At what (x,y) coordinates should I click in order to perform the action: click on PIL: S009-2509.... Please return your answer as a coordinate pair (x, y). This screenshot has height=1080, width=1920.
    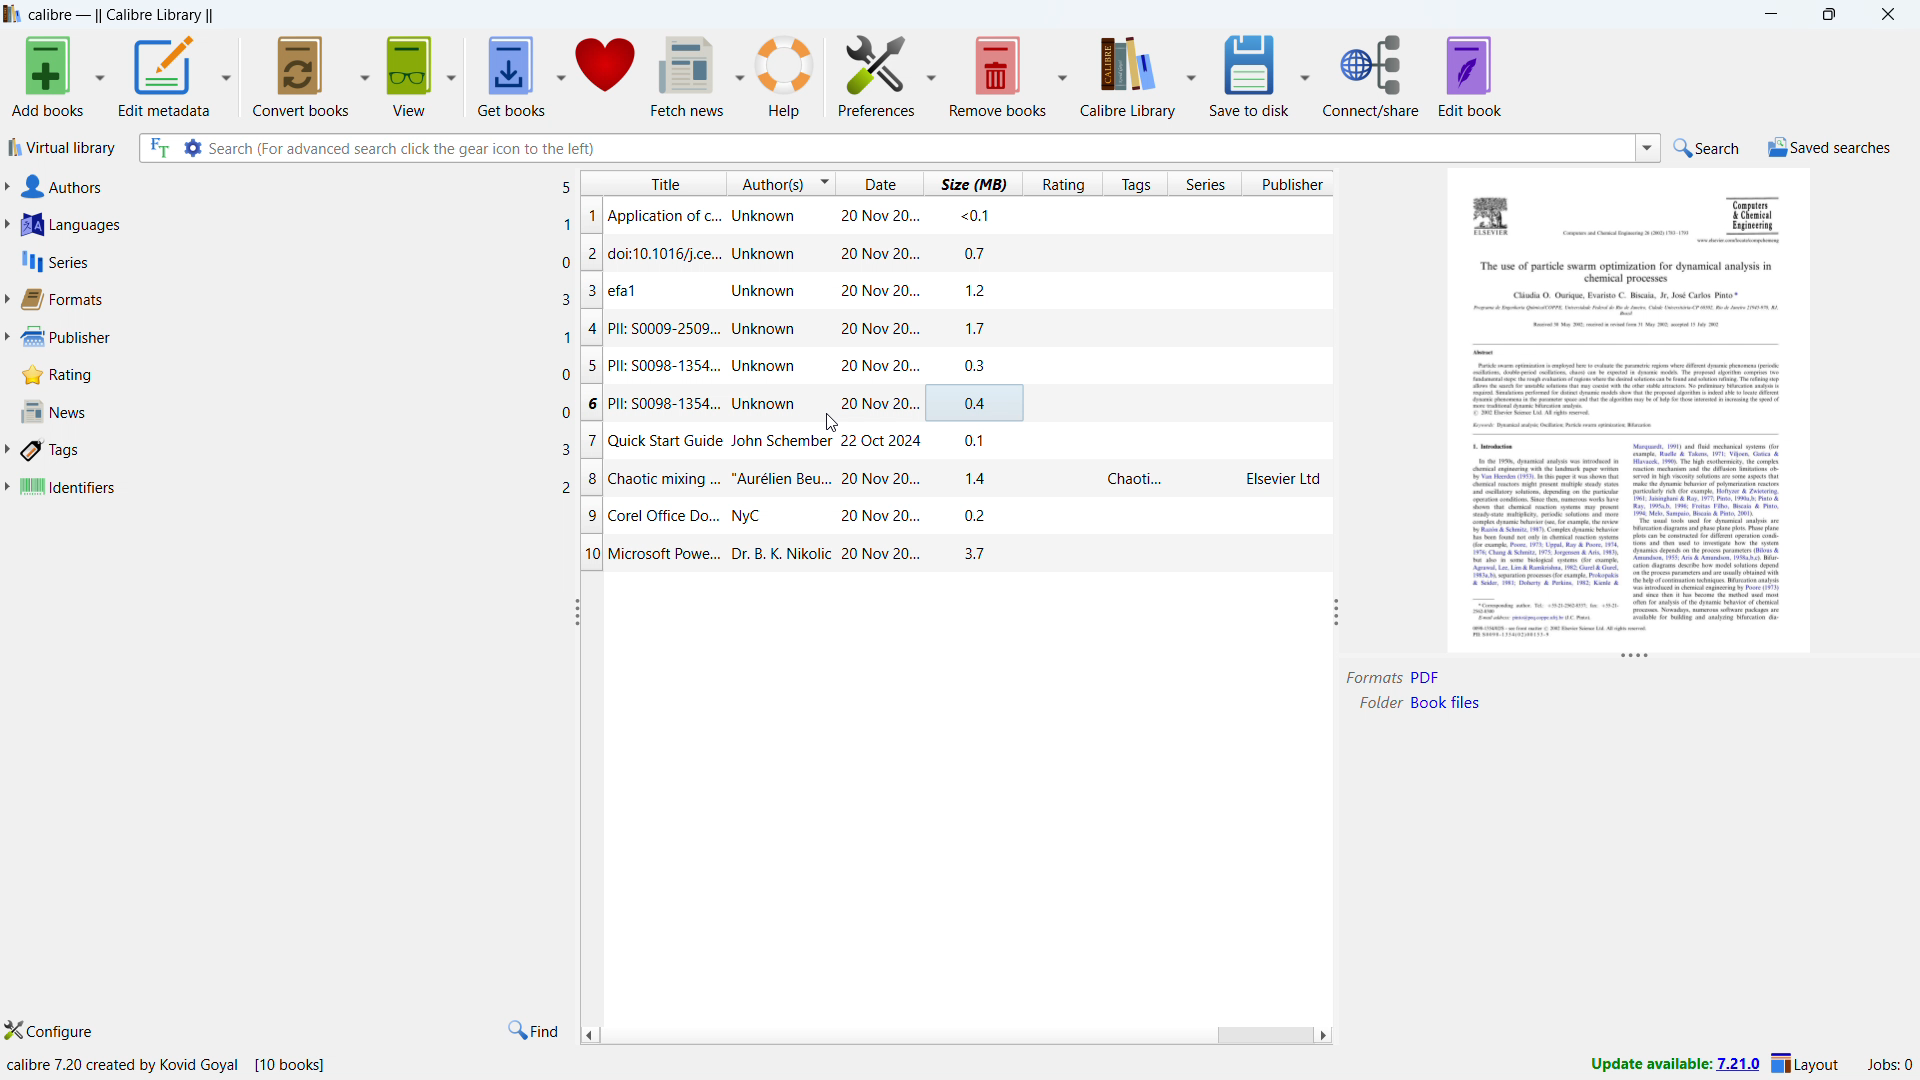
    Looking at the image, I should click on (965, 331).